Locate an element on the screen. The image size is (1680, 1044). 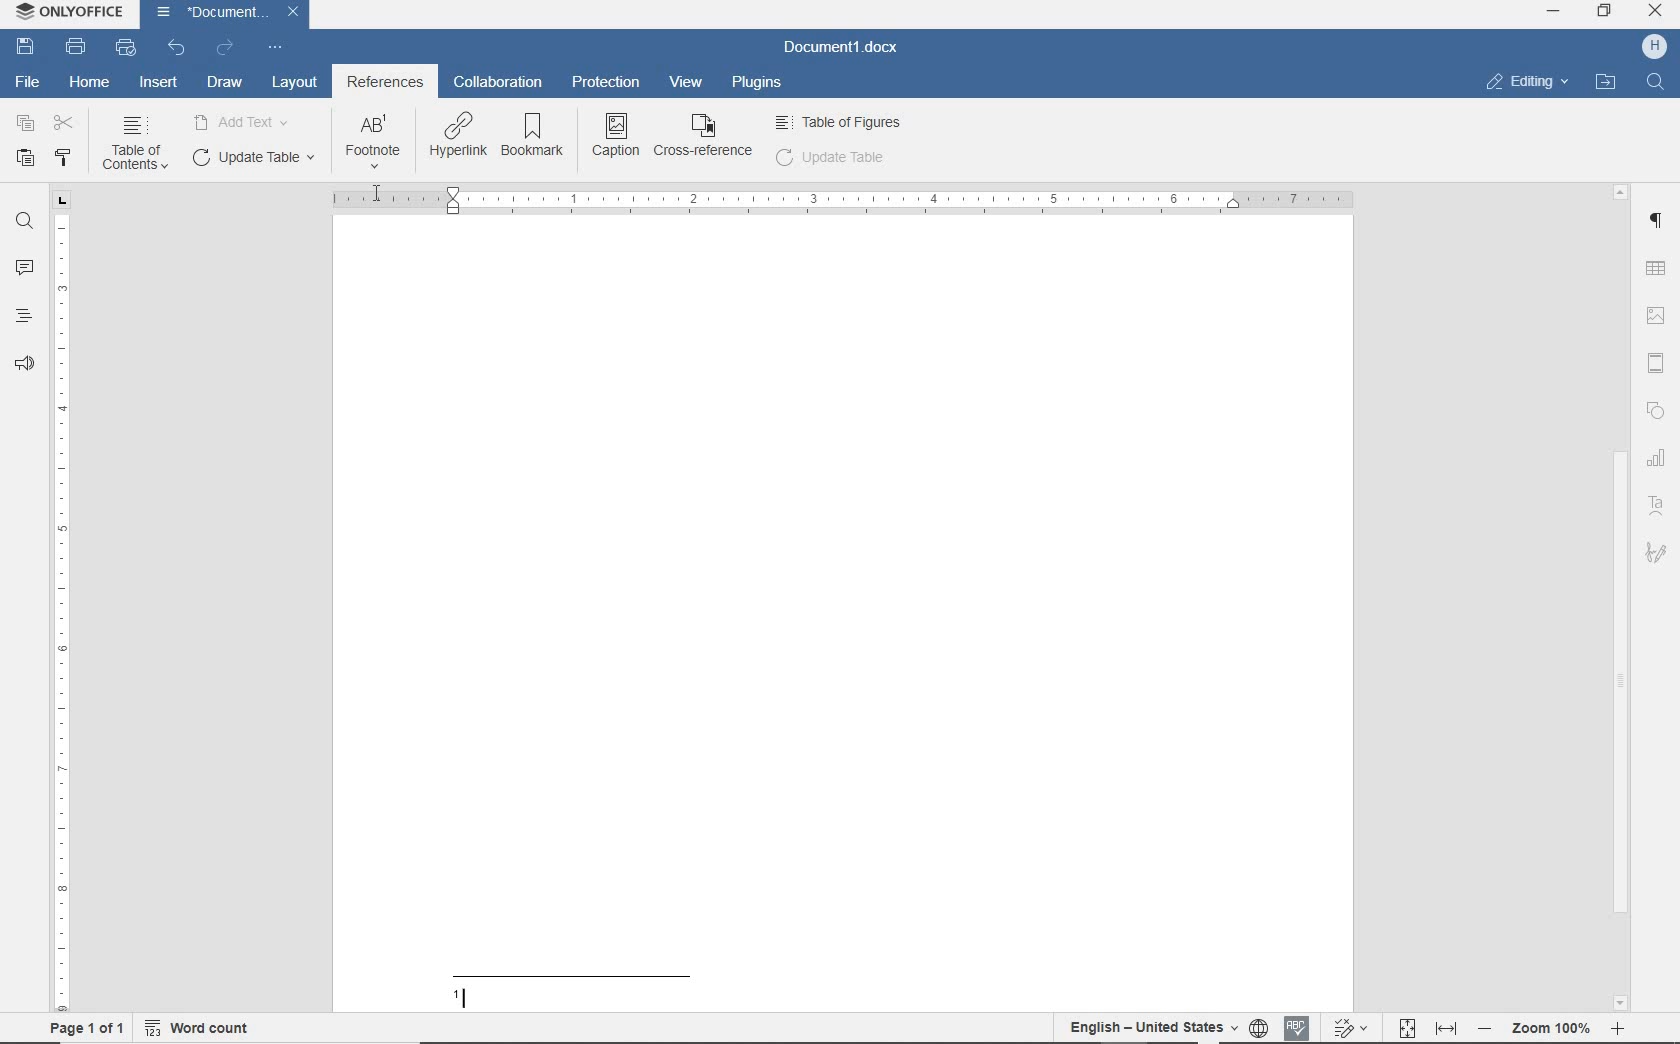
track changes is located at coordinates (1351, 1027).